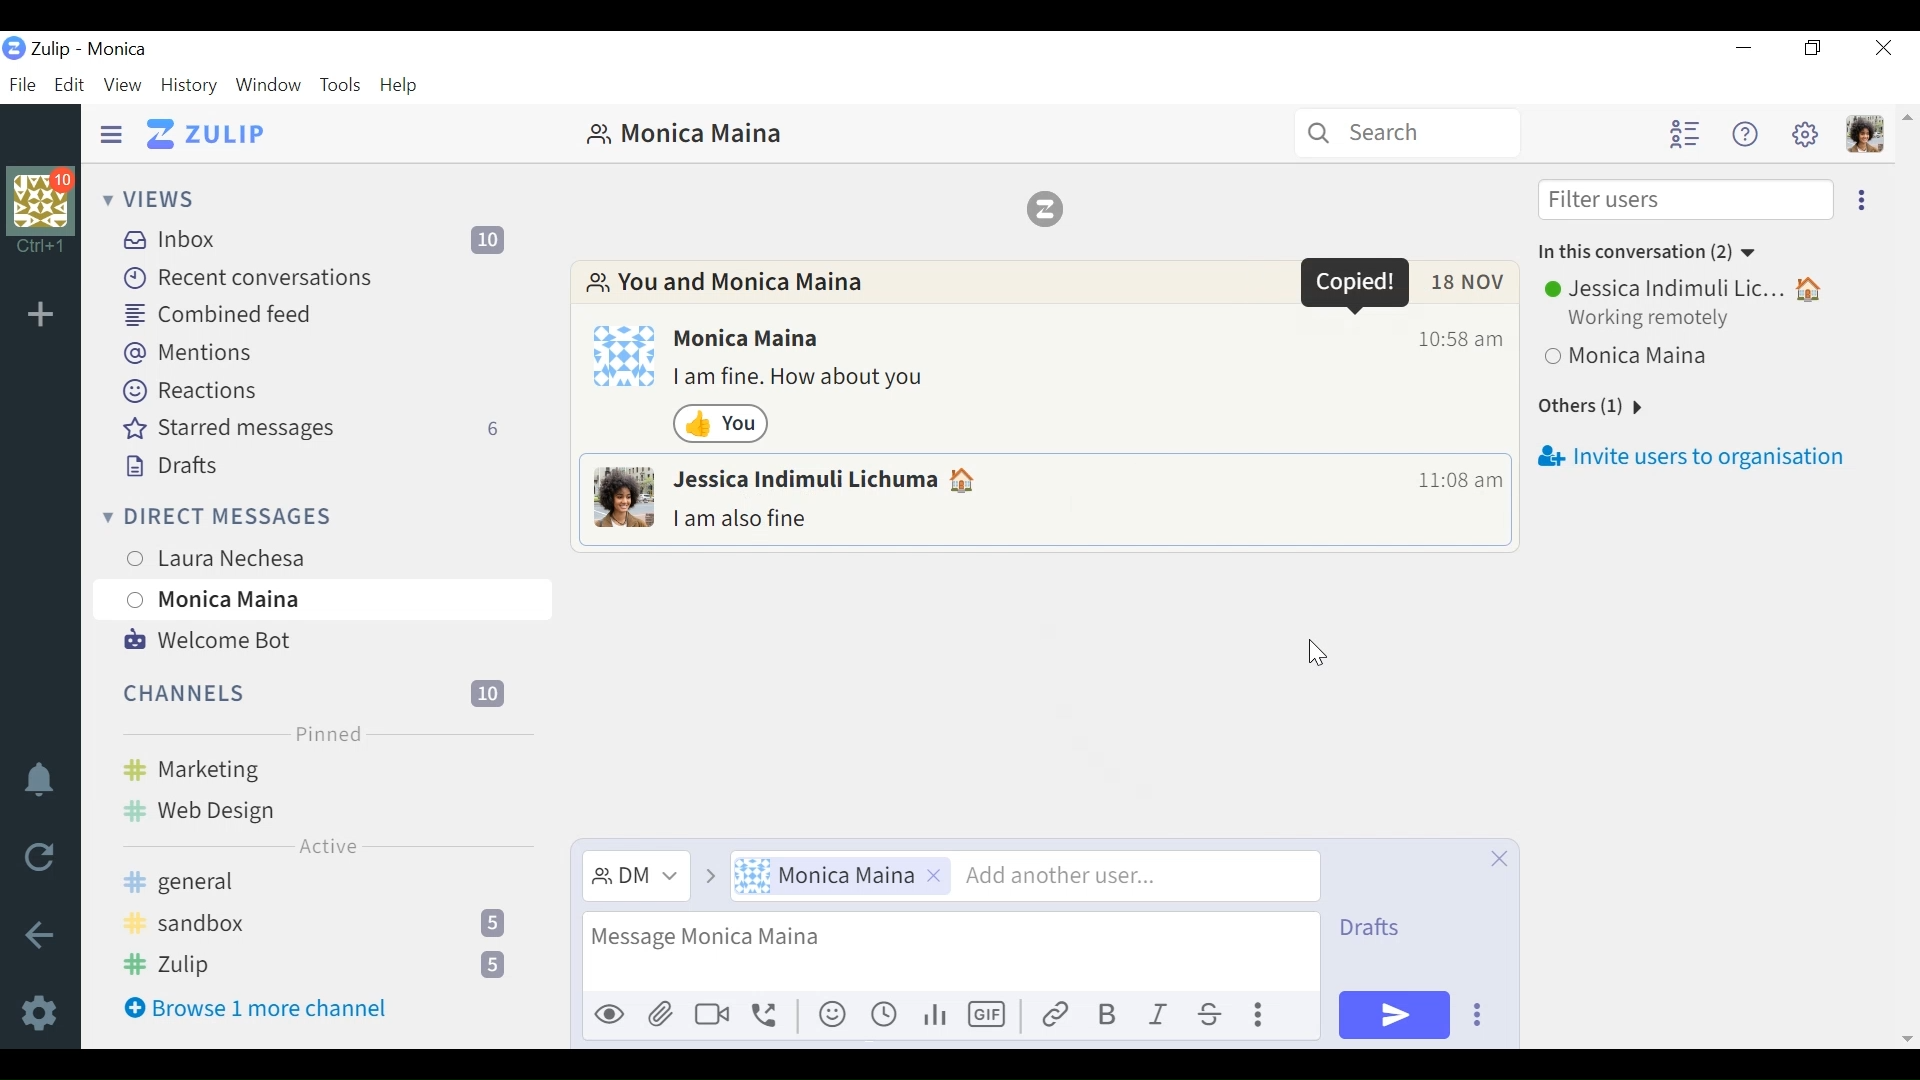 The height and width of the screenshot is (1080, 1920). I want to click on Monica Maina, so click(1651, 361).